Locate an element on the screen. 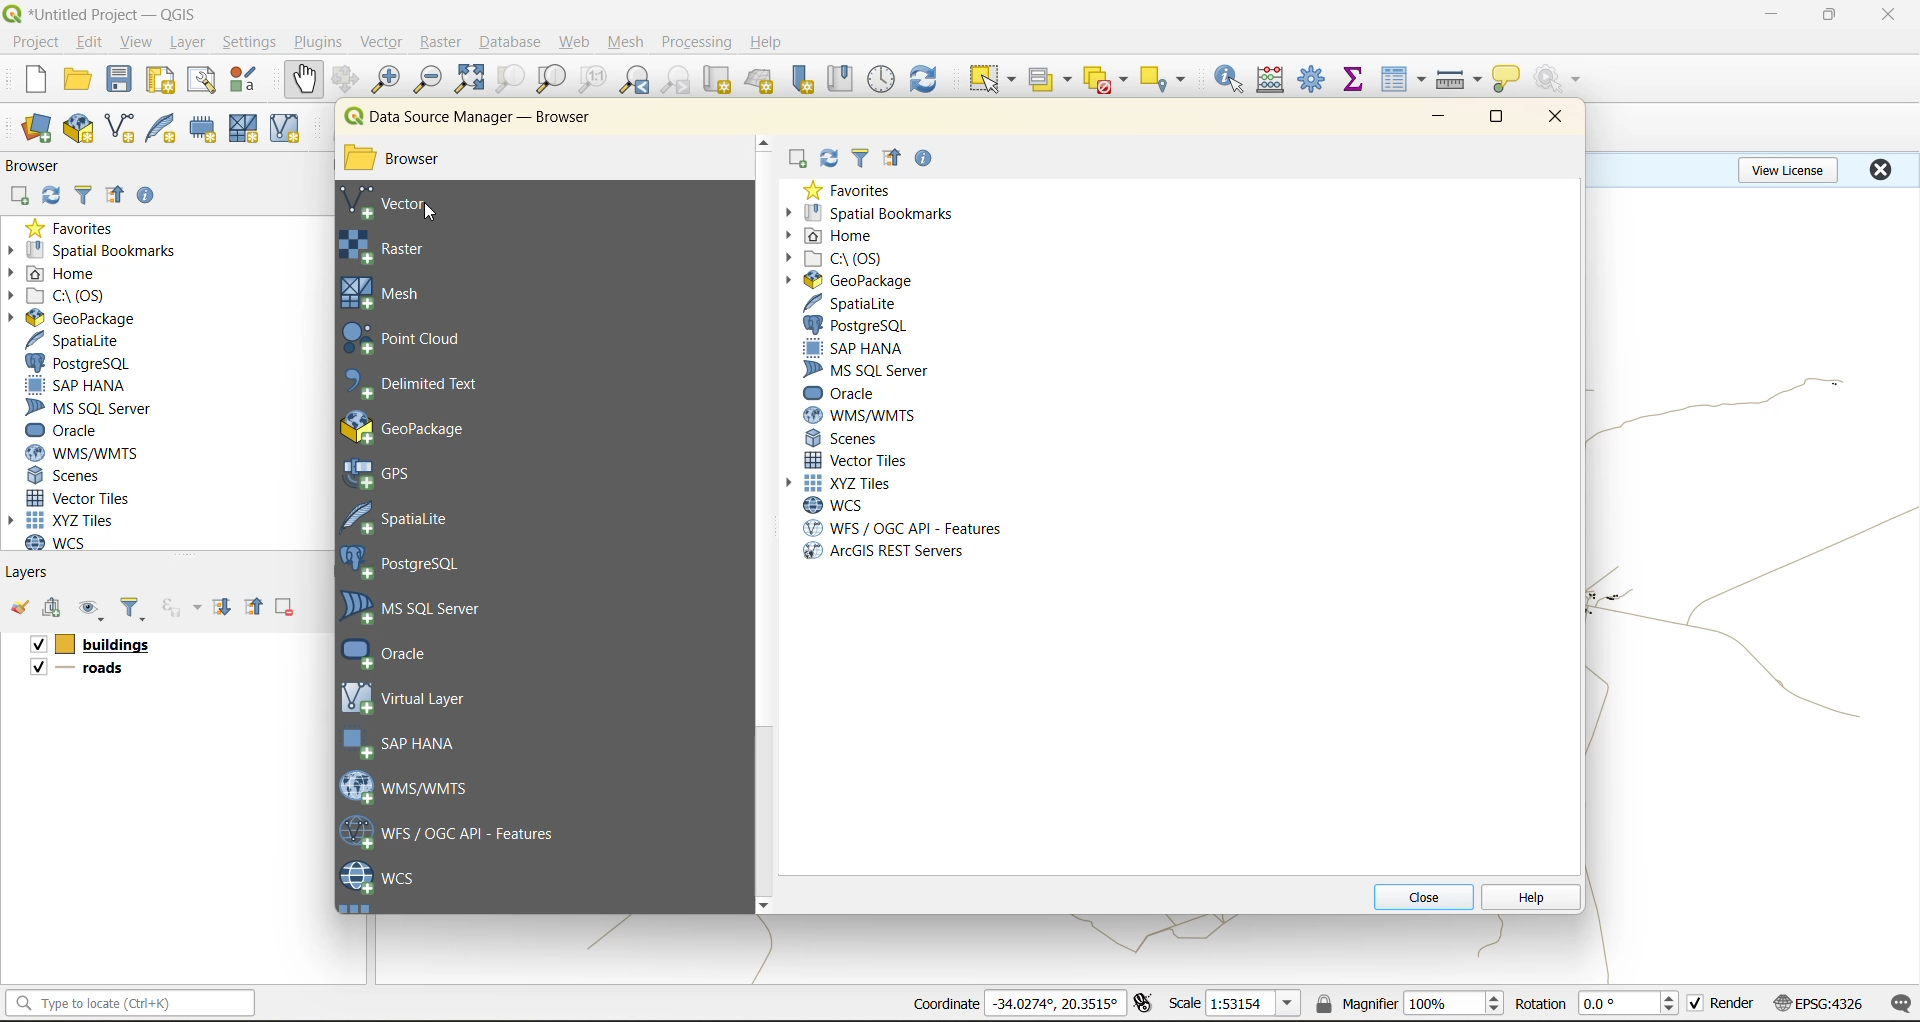 The width and height of the screenshot is (1920, 1022). filter by expression is located at coordinates (184, 605).